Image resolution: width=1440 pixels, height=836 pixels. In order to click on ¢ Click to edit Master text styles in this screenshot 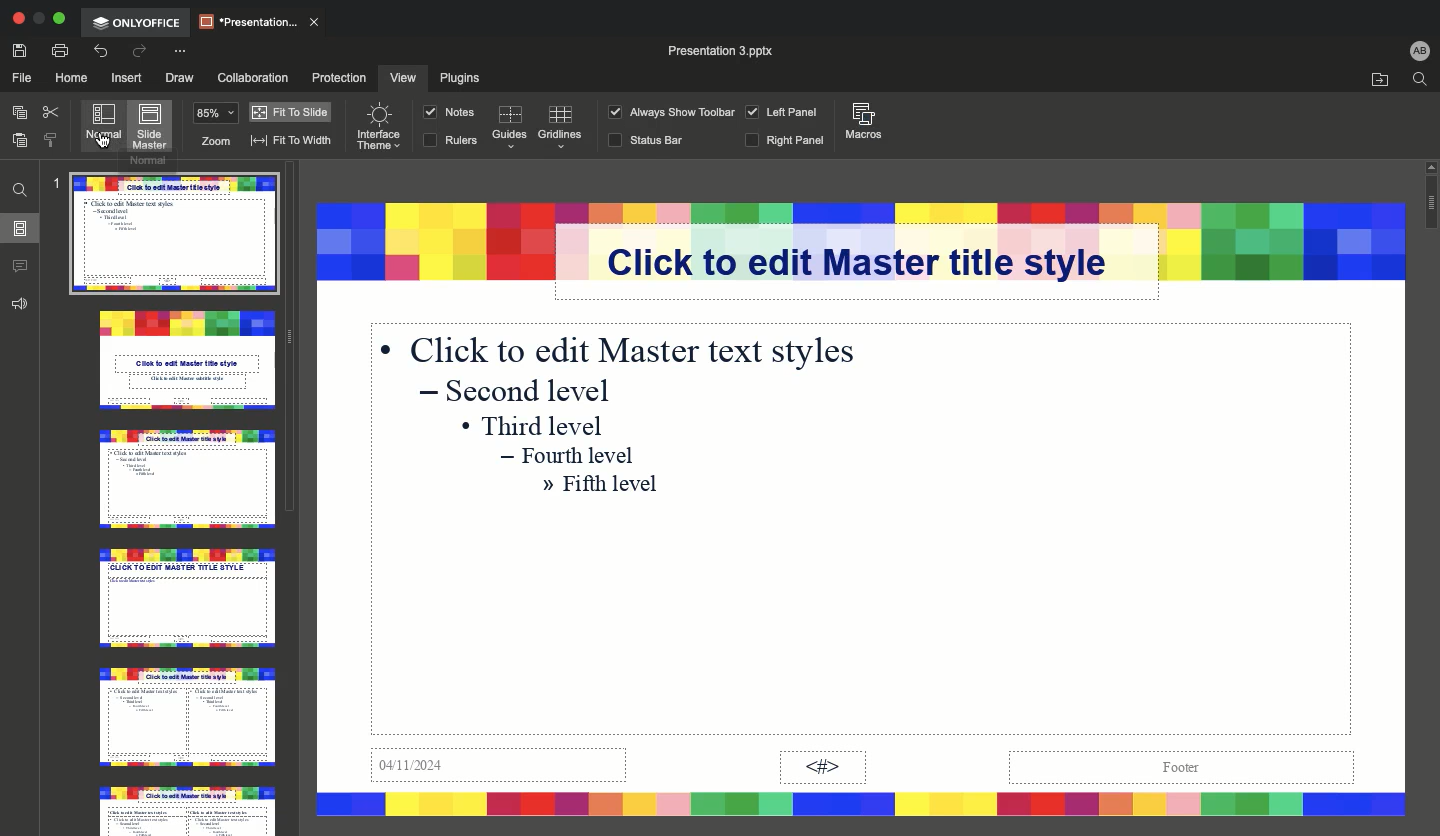, I will do `click(624, 348)`.